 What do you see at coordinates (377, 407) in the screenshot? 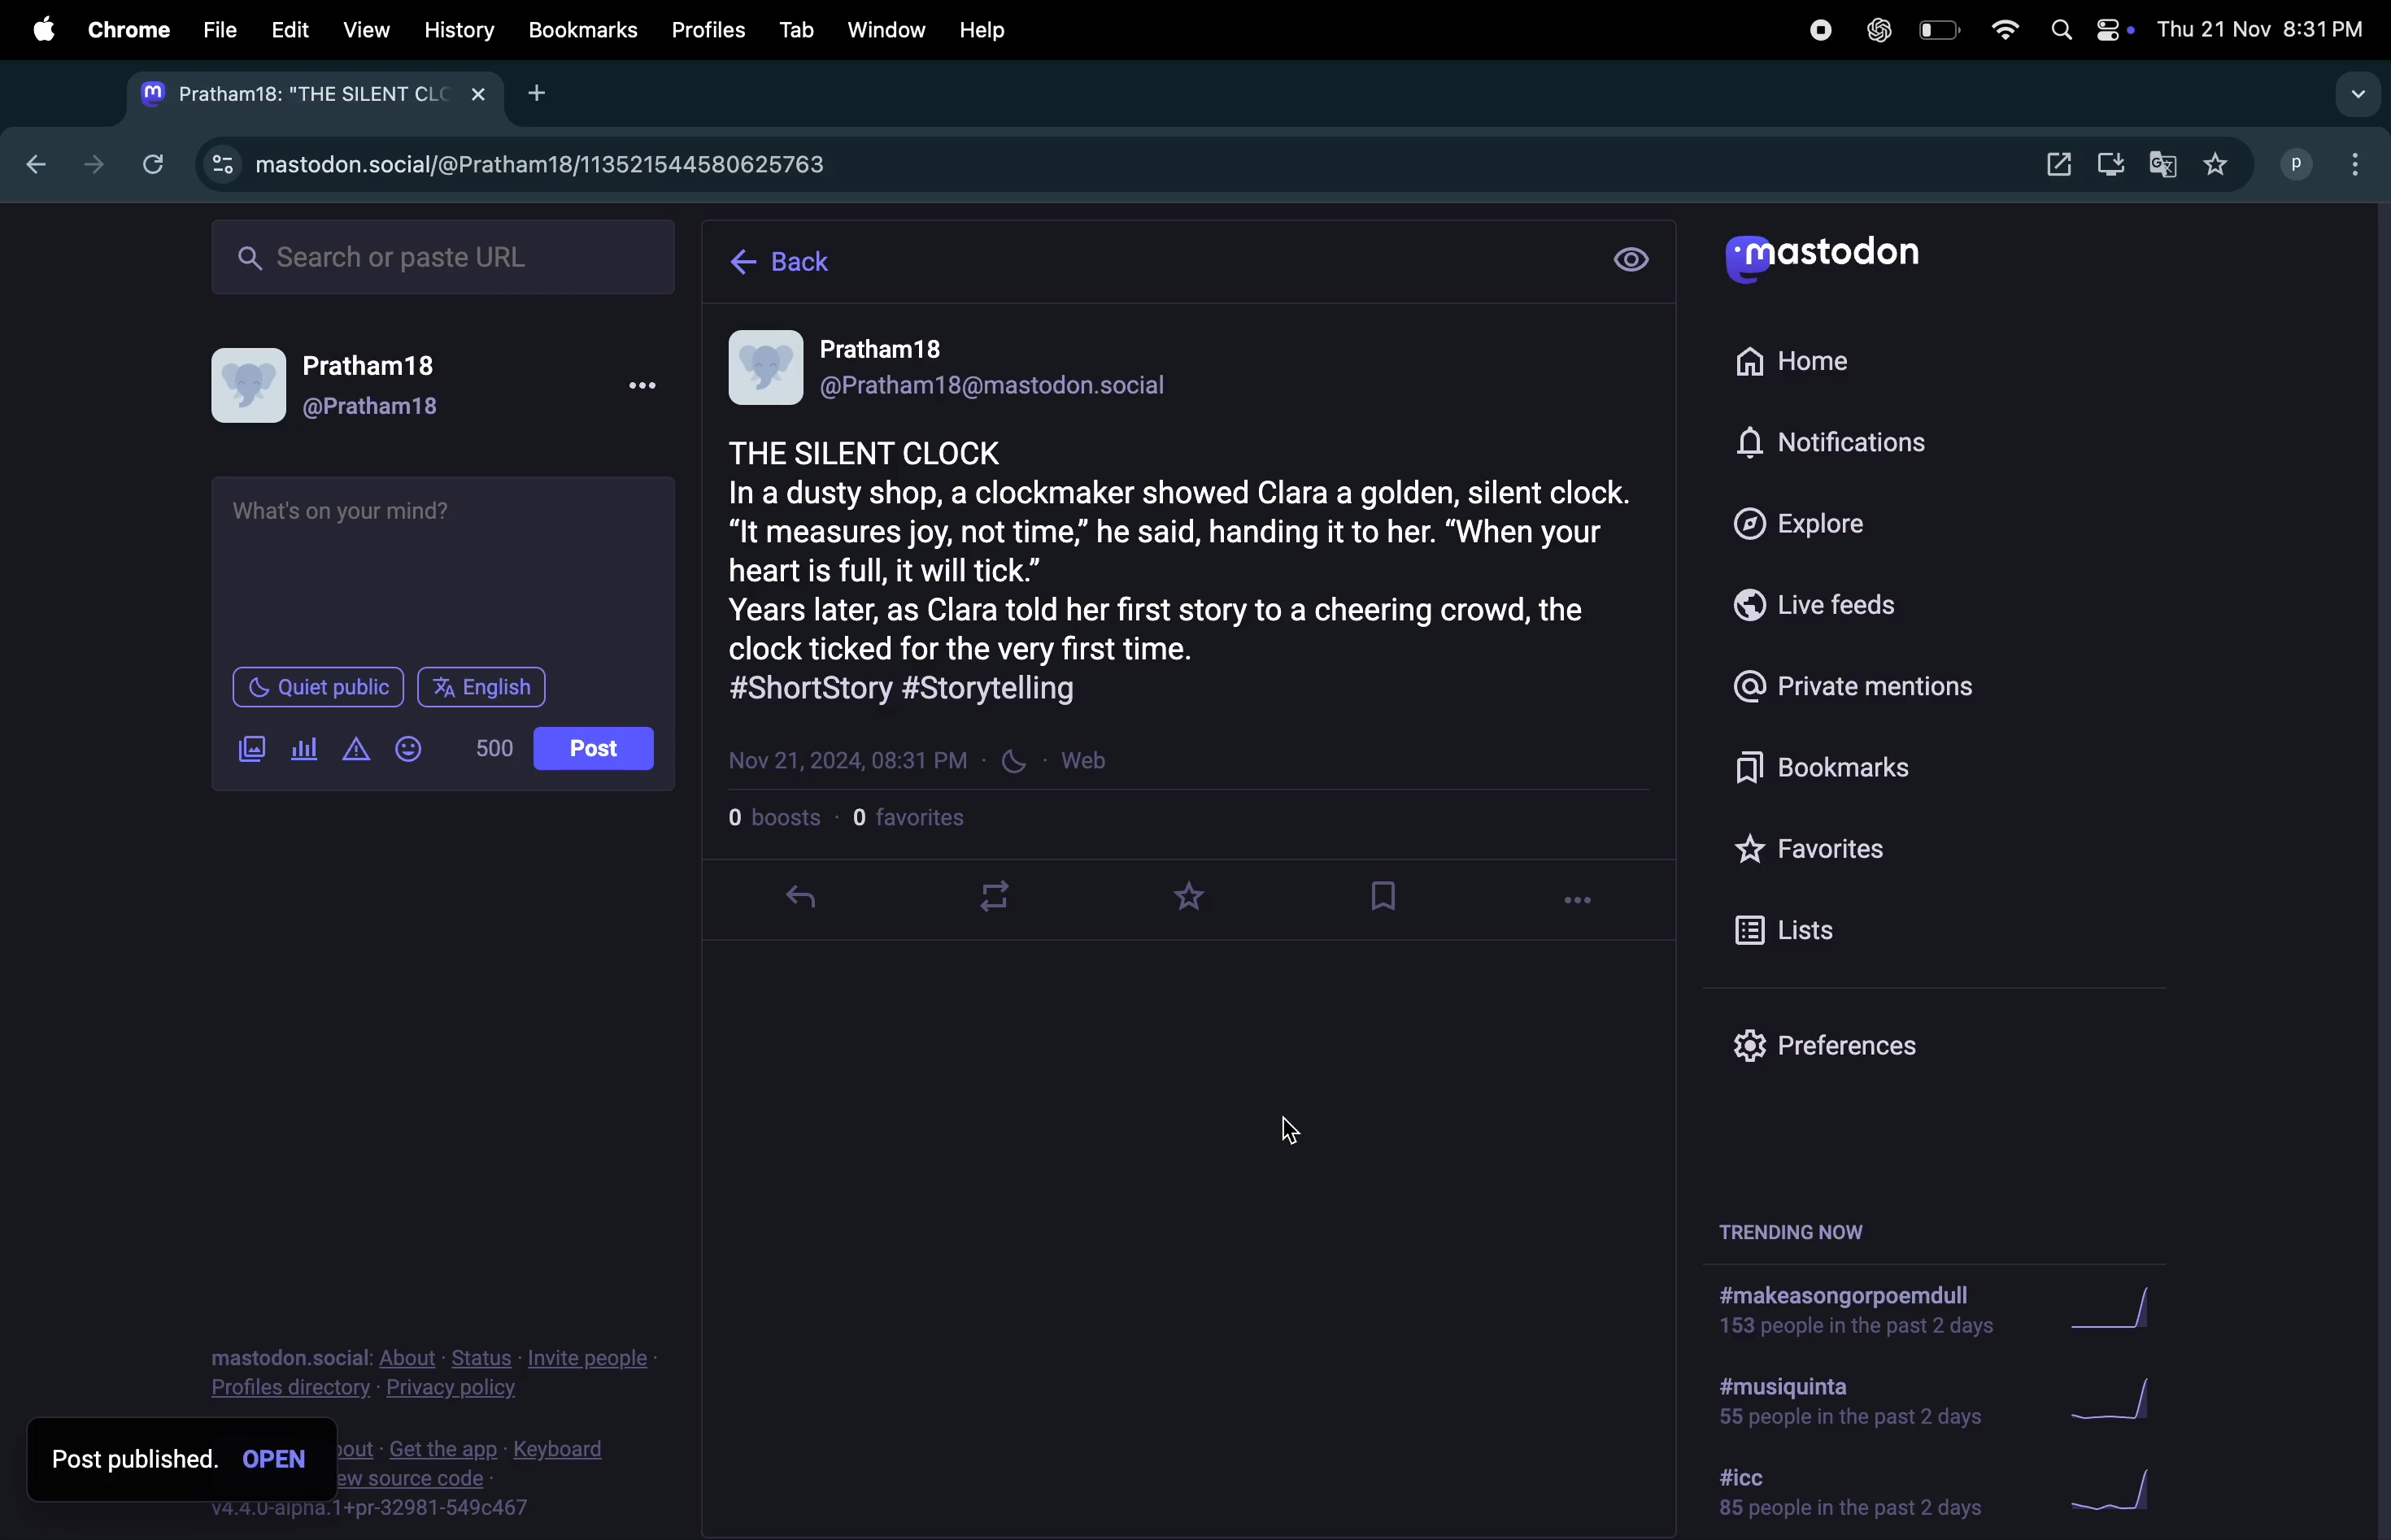
I see `user` at bounding box center [377, 407].